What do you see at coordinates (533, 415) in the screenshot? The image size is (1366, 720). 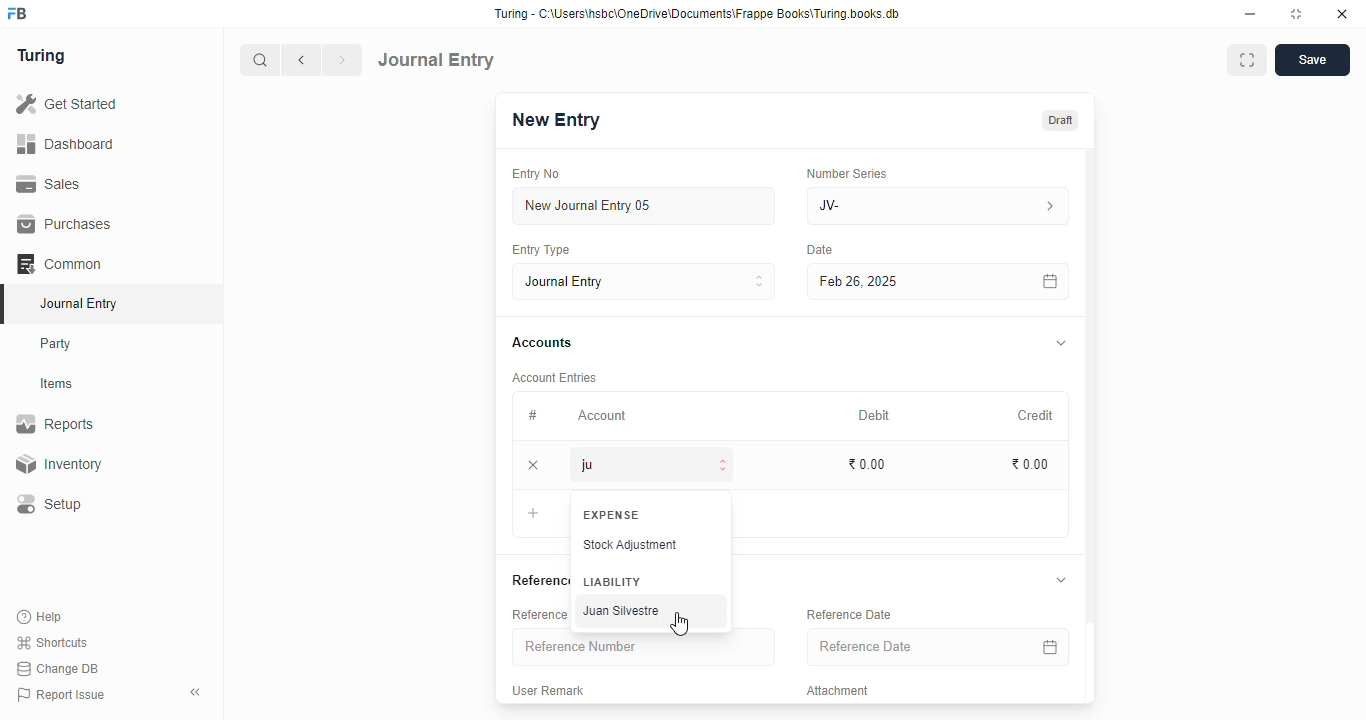 I see `#` at bounding box center [533, 415].